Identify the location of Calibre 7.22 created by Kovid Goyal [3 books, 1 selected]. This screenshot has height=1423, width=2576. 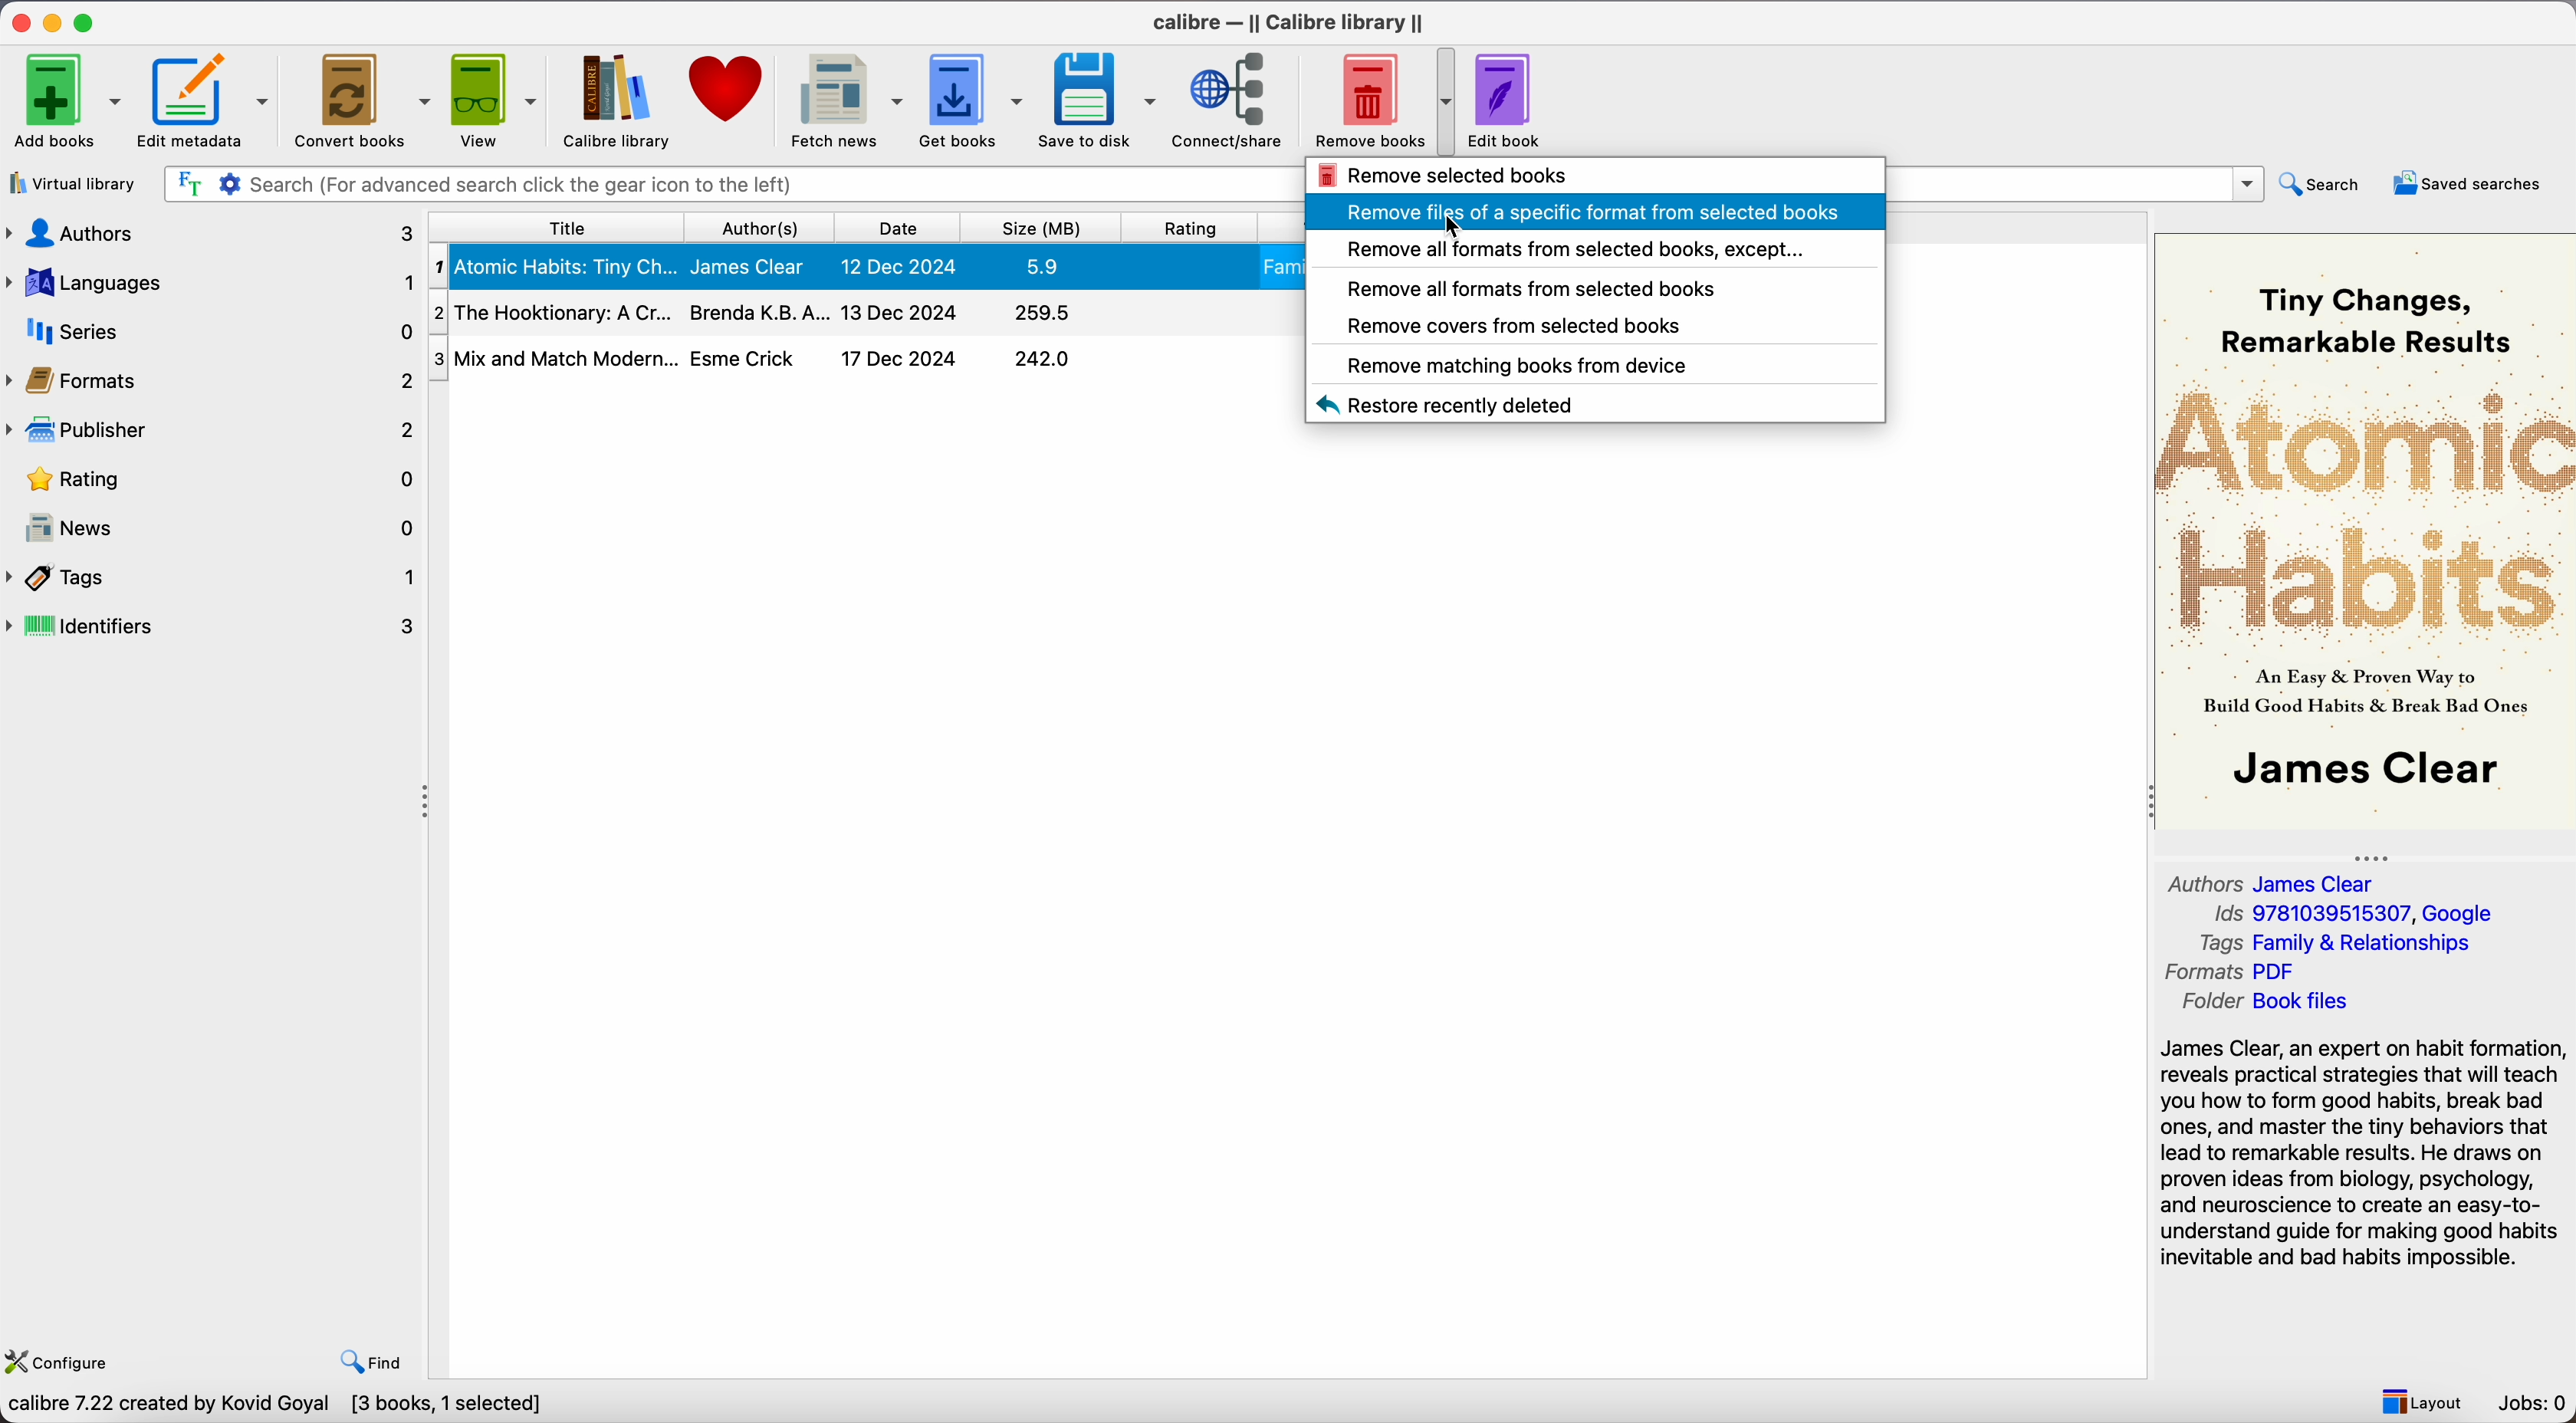
(277, 1410).